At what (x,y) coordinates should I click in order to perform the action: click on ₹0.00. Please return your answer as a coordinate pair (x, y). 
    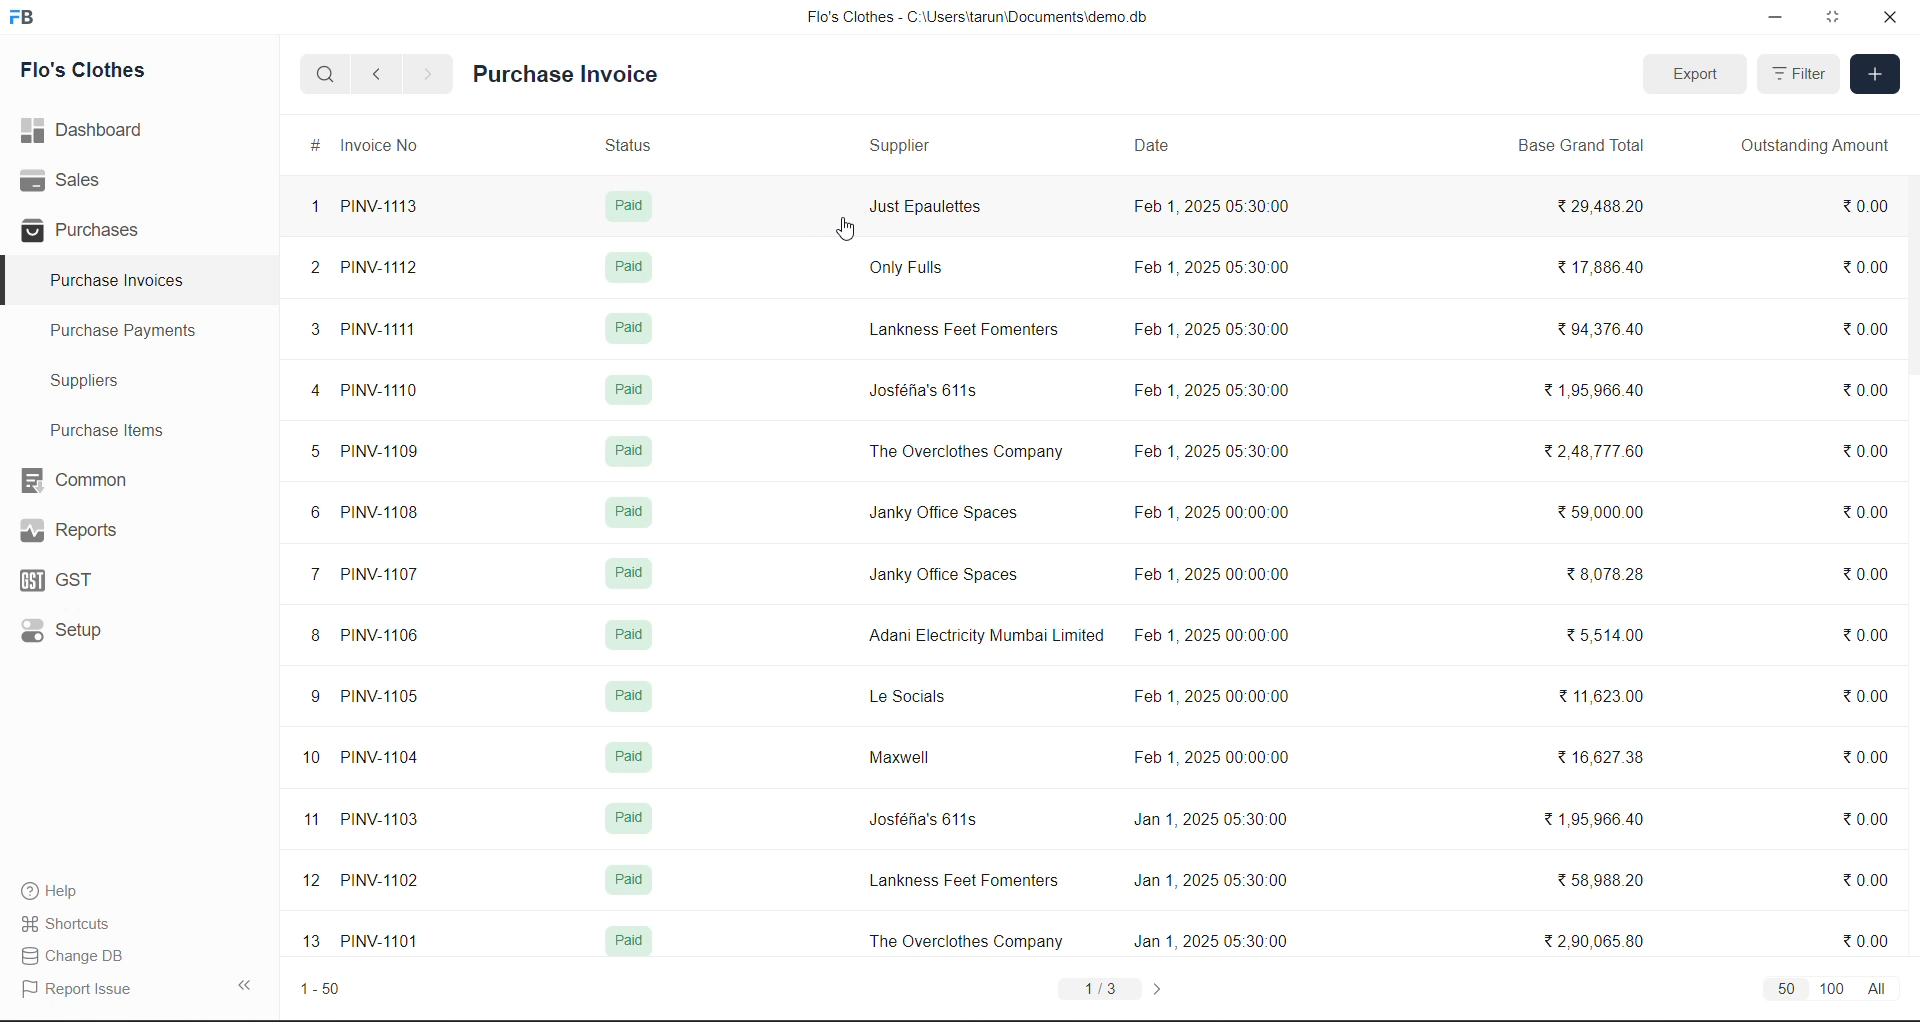
    Looking at the image, I should click on (1870, 699).